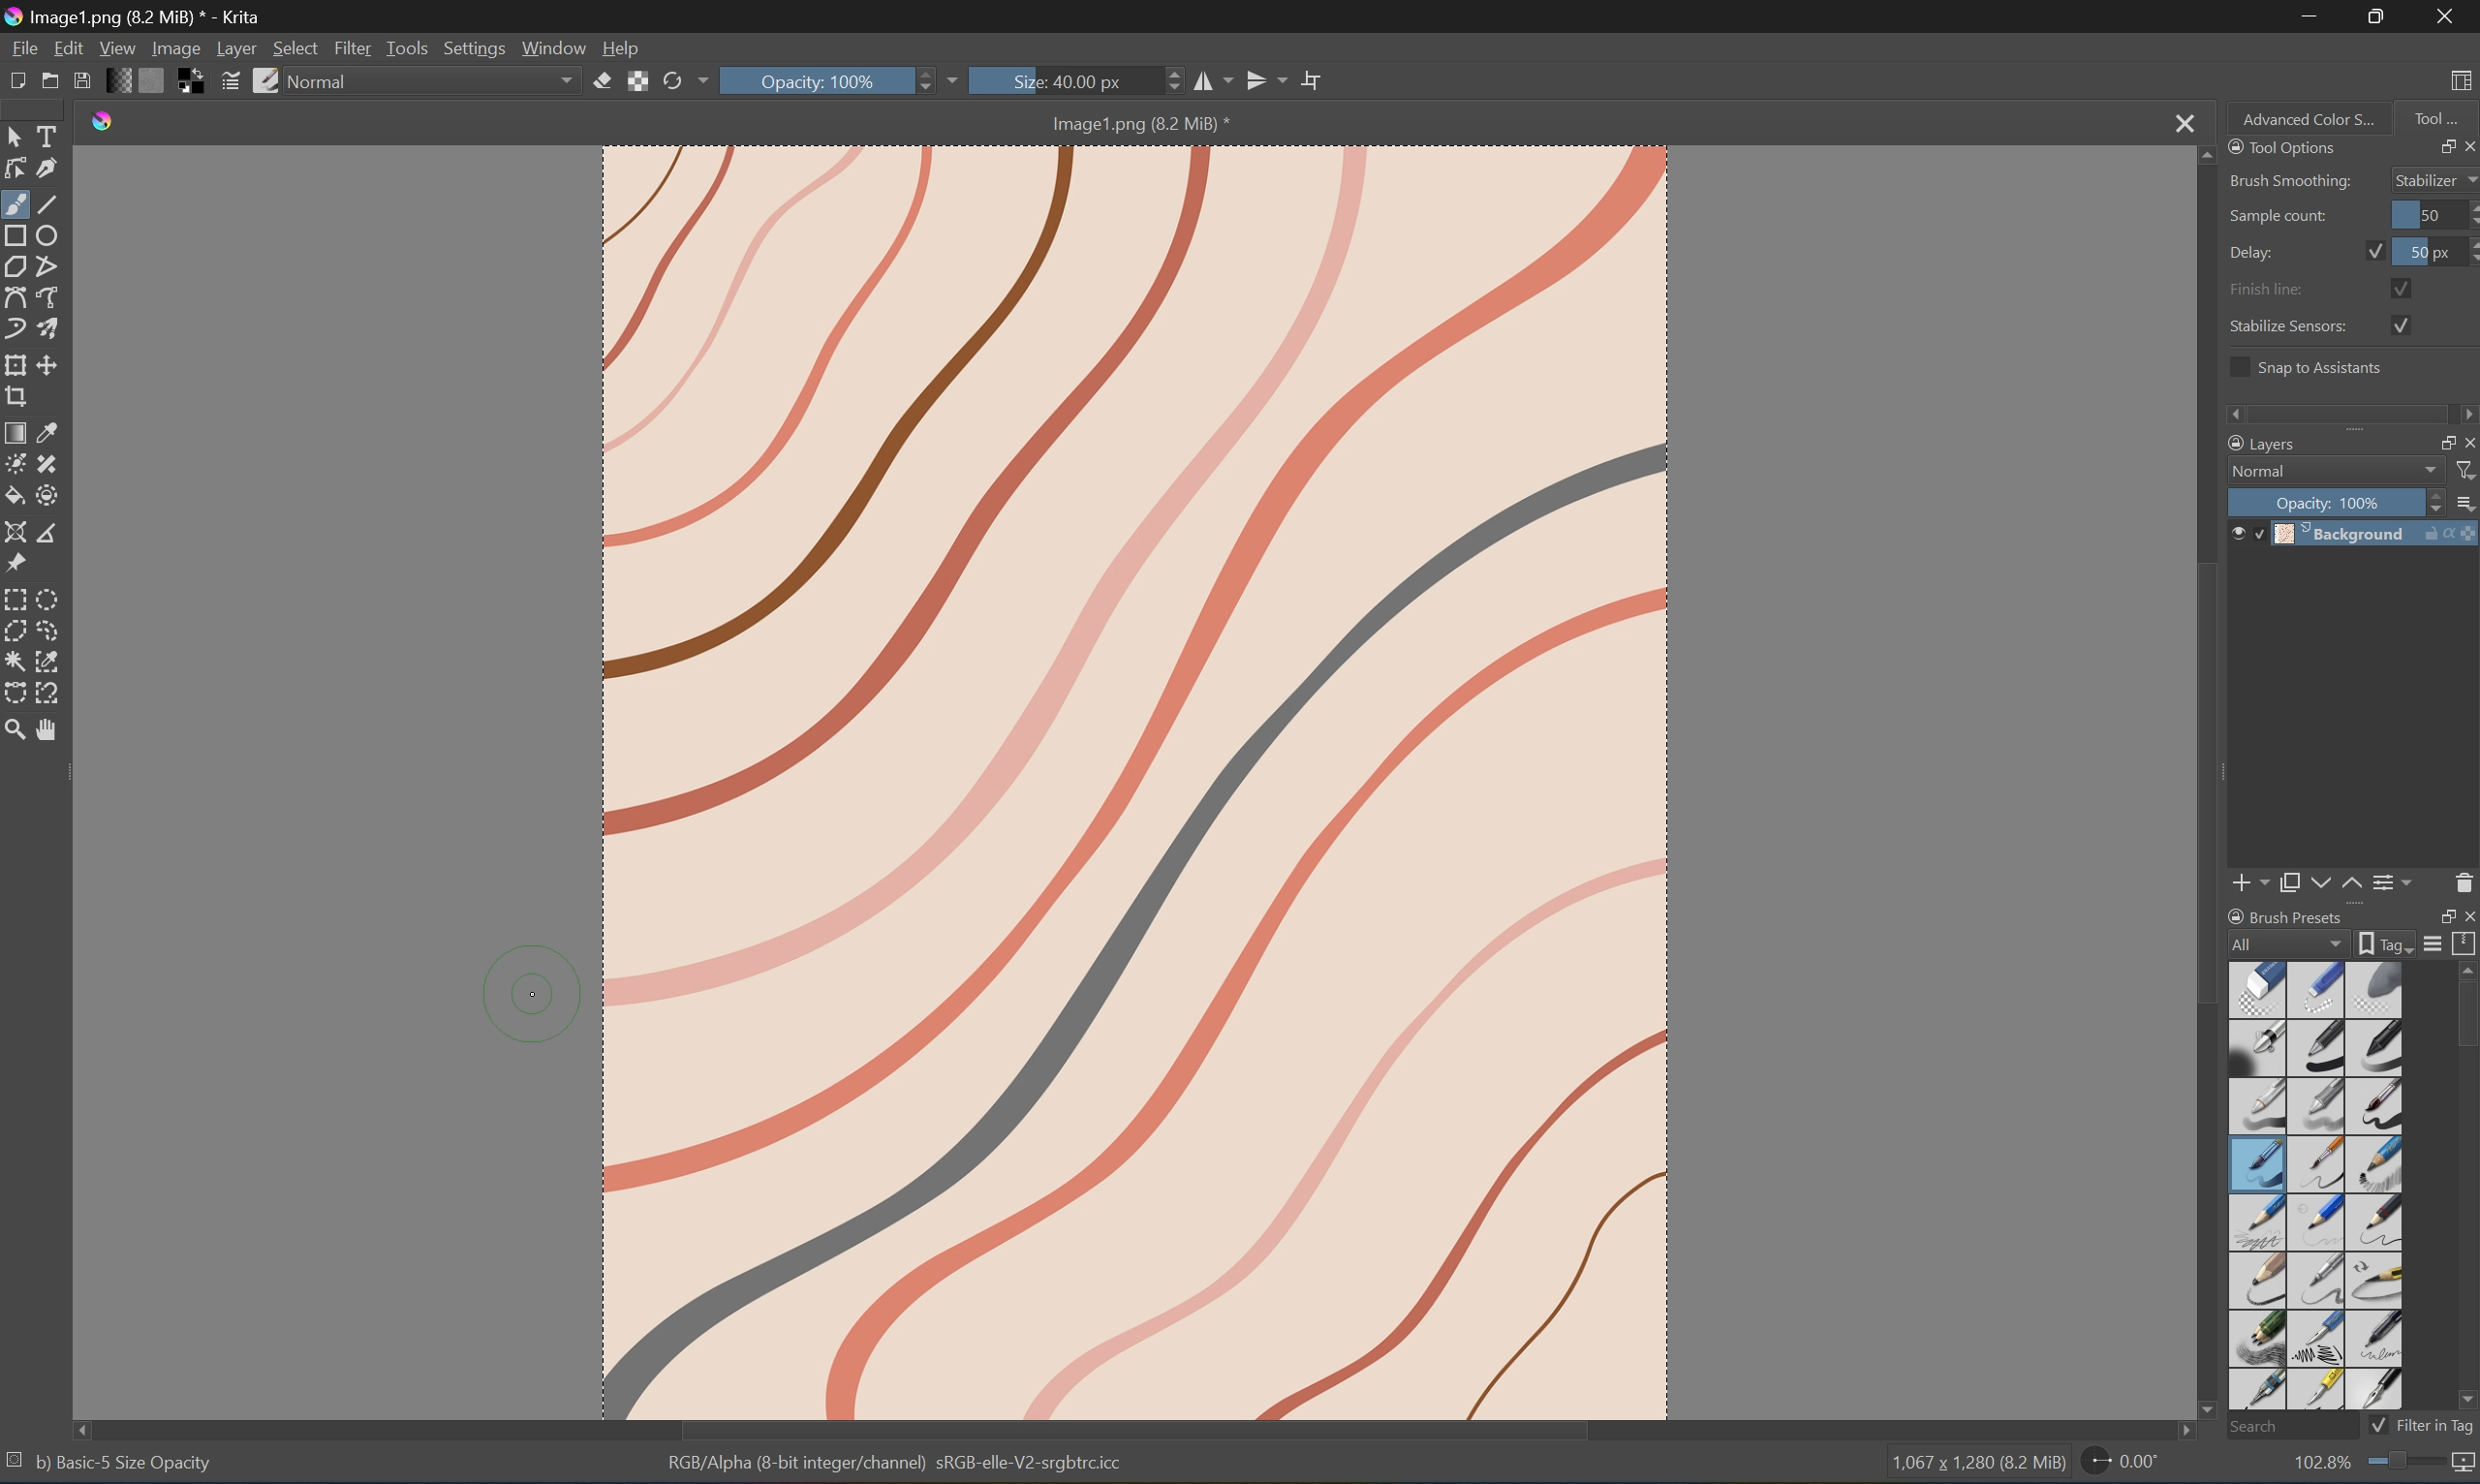  What do you see at coordinates (2403, 286) in the screenshot?
I see `Checkbox` at bounding box center [2403, 286].